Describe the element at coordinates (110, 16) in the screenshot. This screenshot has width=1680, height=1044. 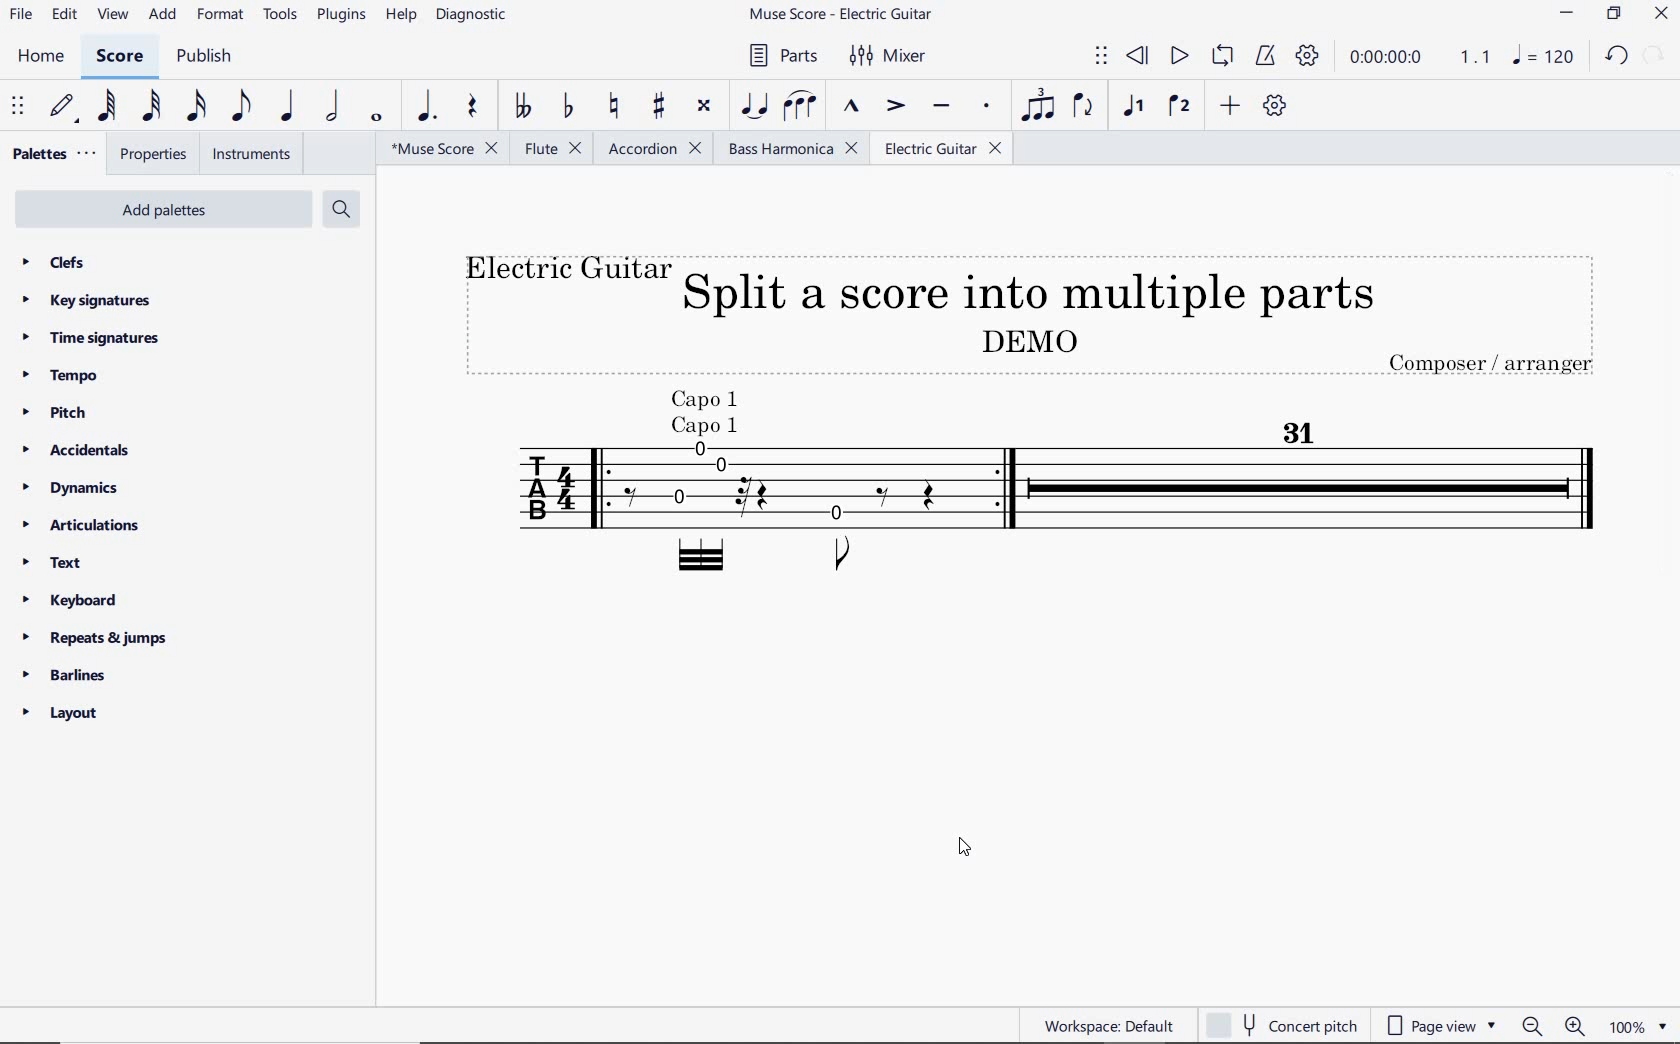
I see `view` at that location.